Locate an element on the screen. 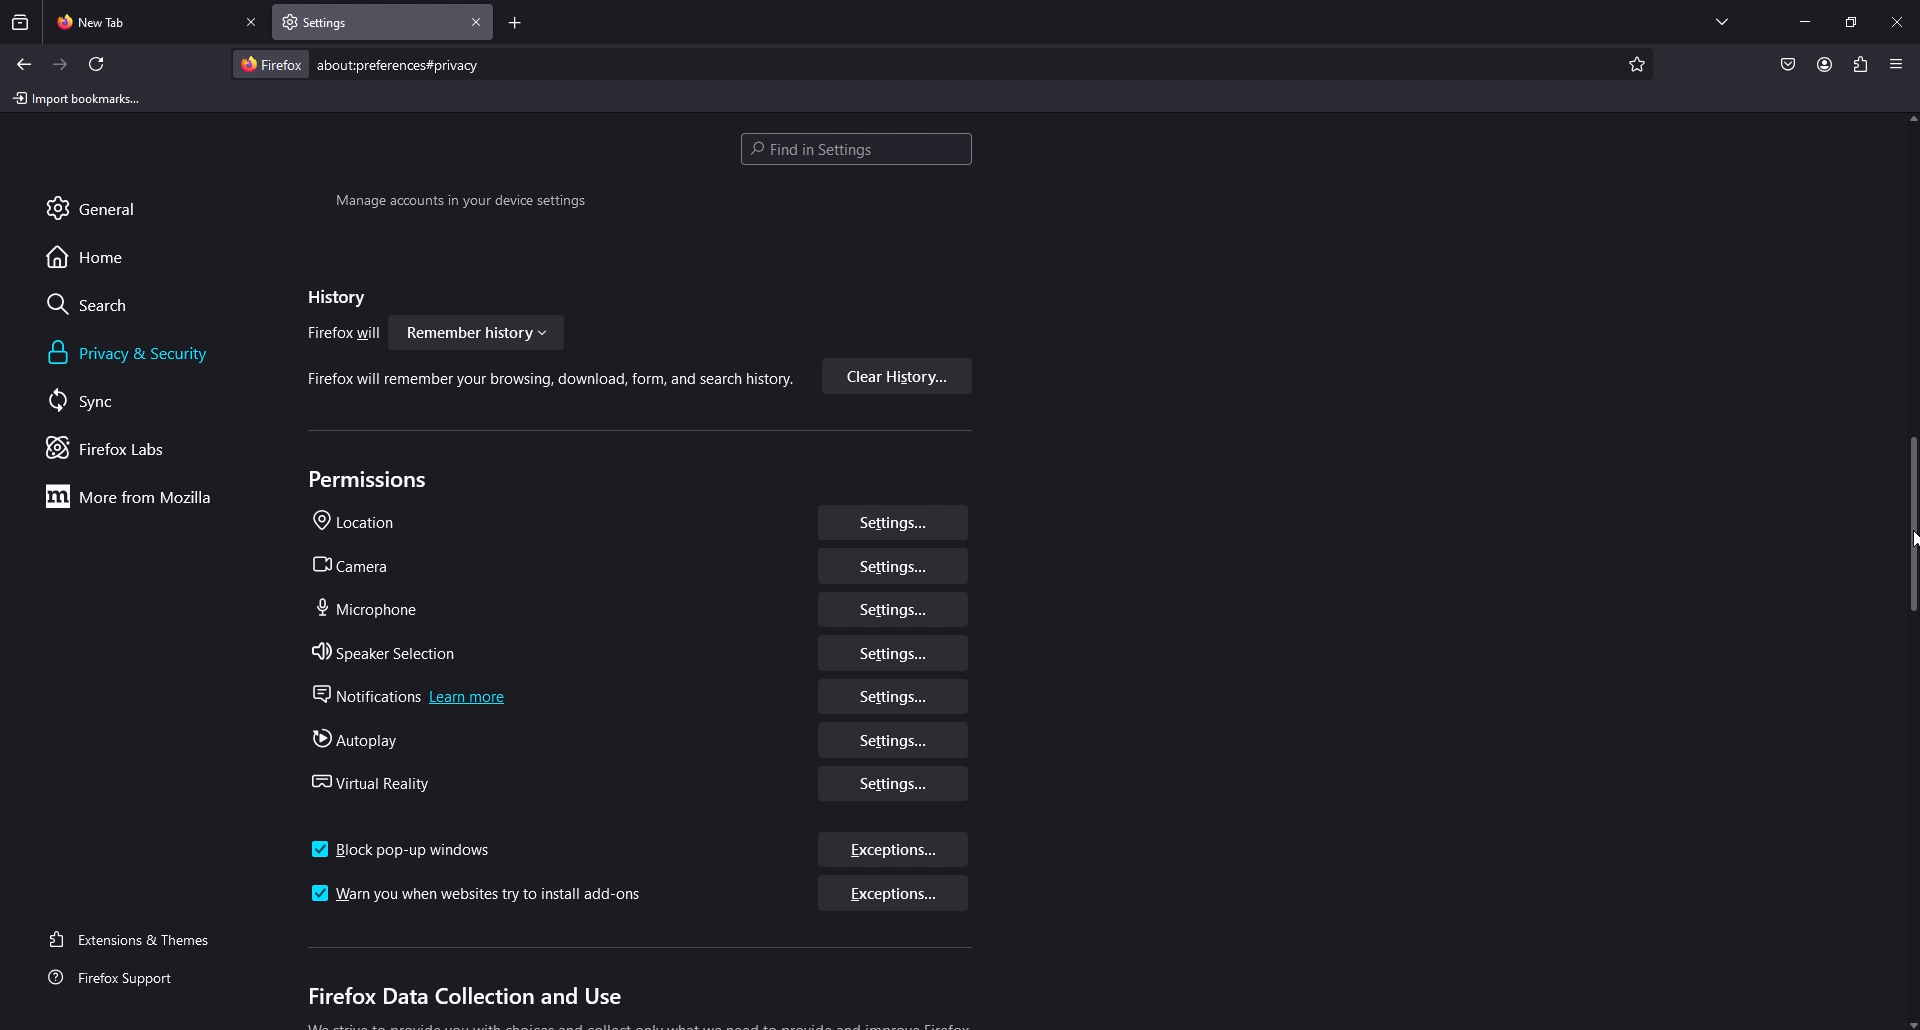 The height and width of the screenshot is (1030, 1920). exceptions is located at coordinates (896, 852).